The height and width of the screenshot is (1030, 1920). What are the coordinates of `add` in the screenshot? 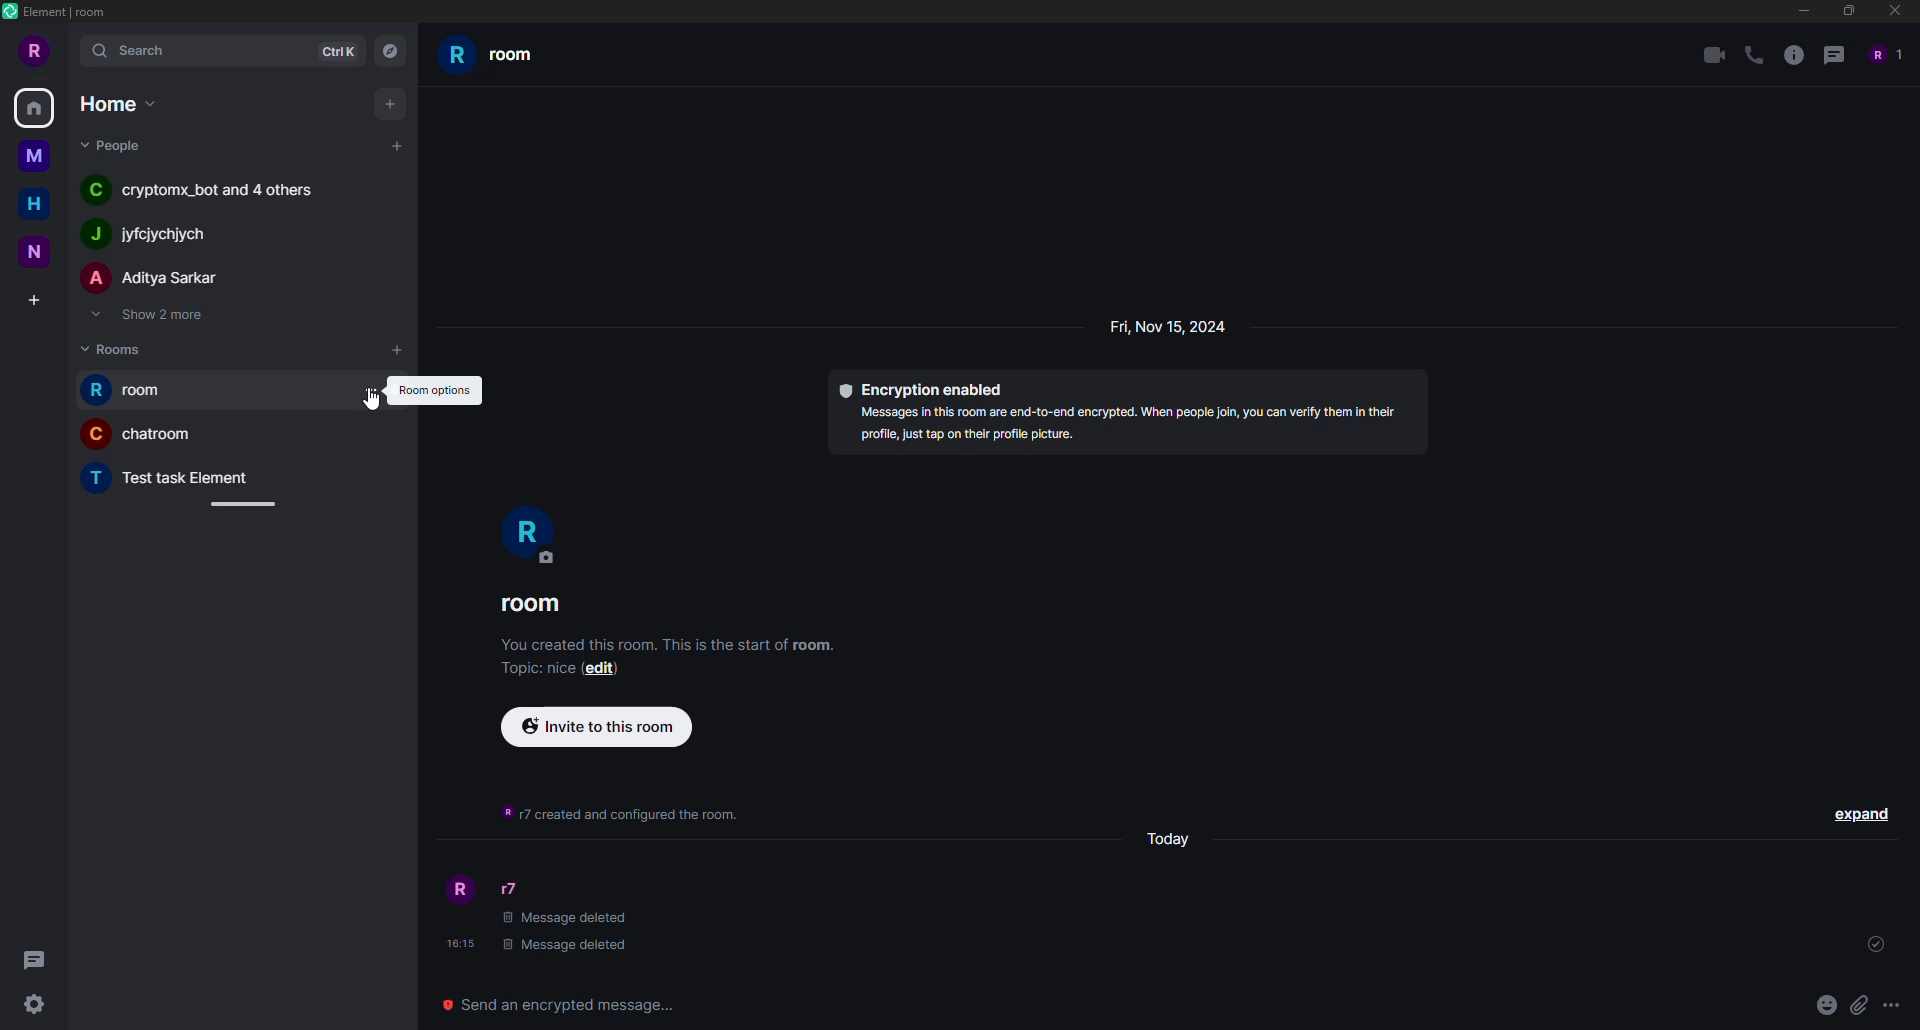 It's located at (398, 353).